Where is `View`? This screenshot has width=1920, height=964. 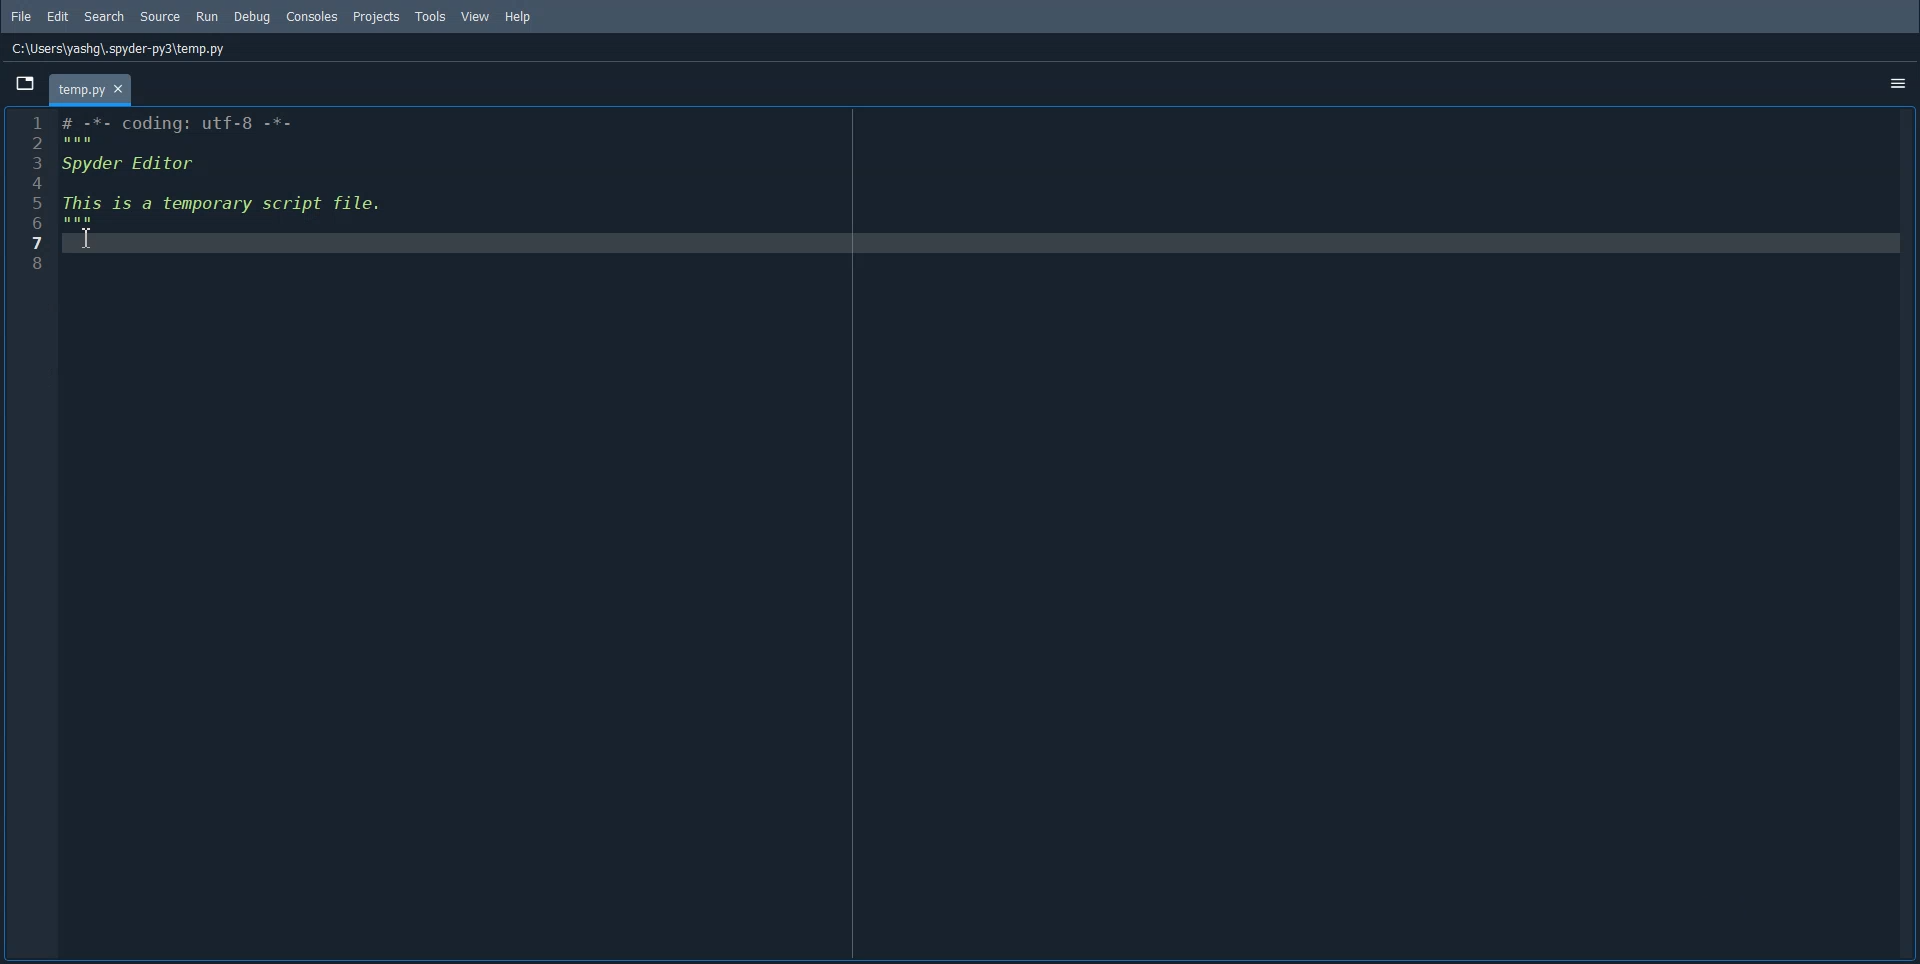 View is located at coordinates (476, 16).